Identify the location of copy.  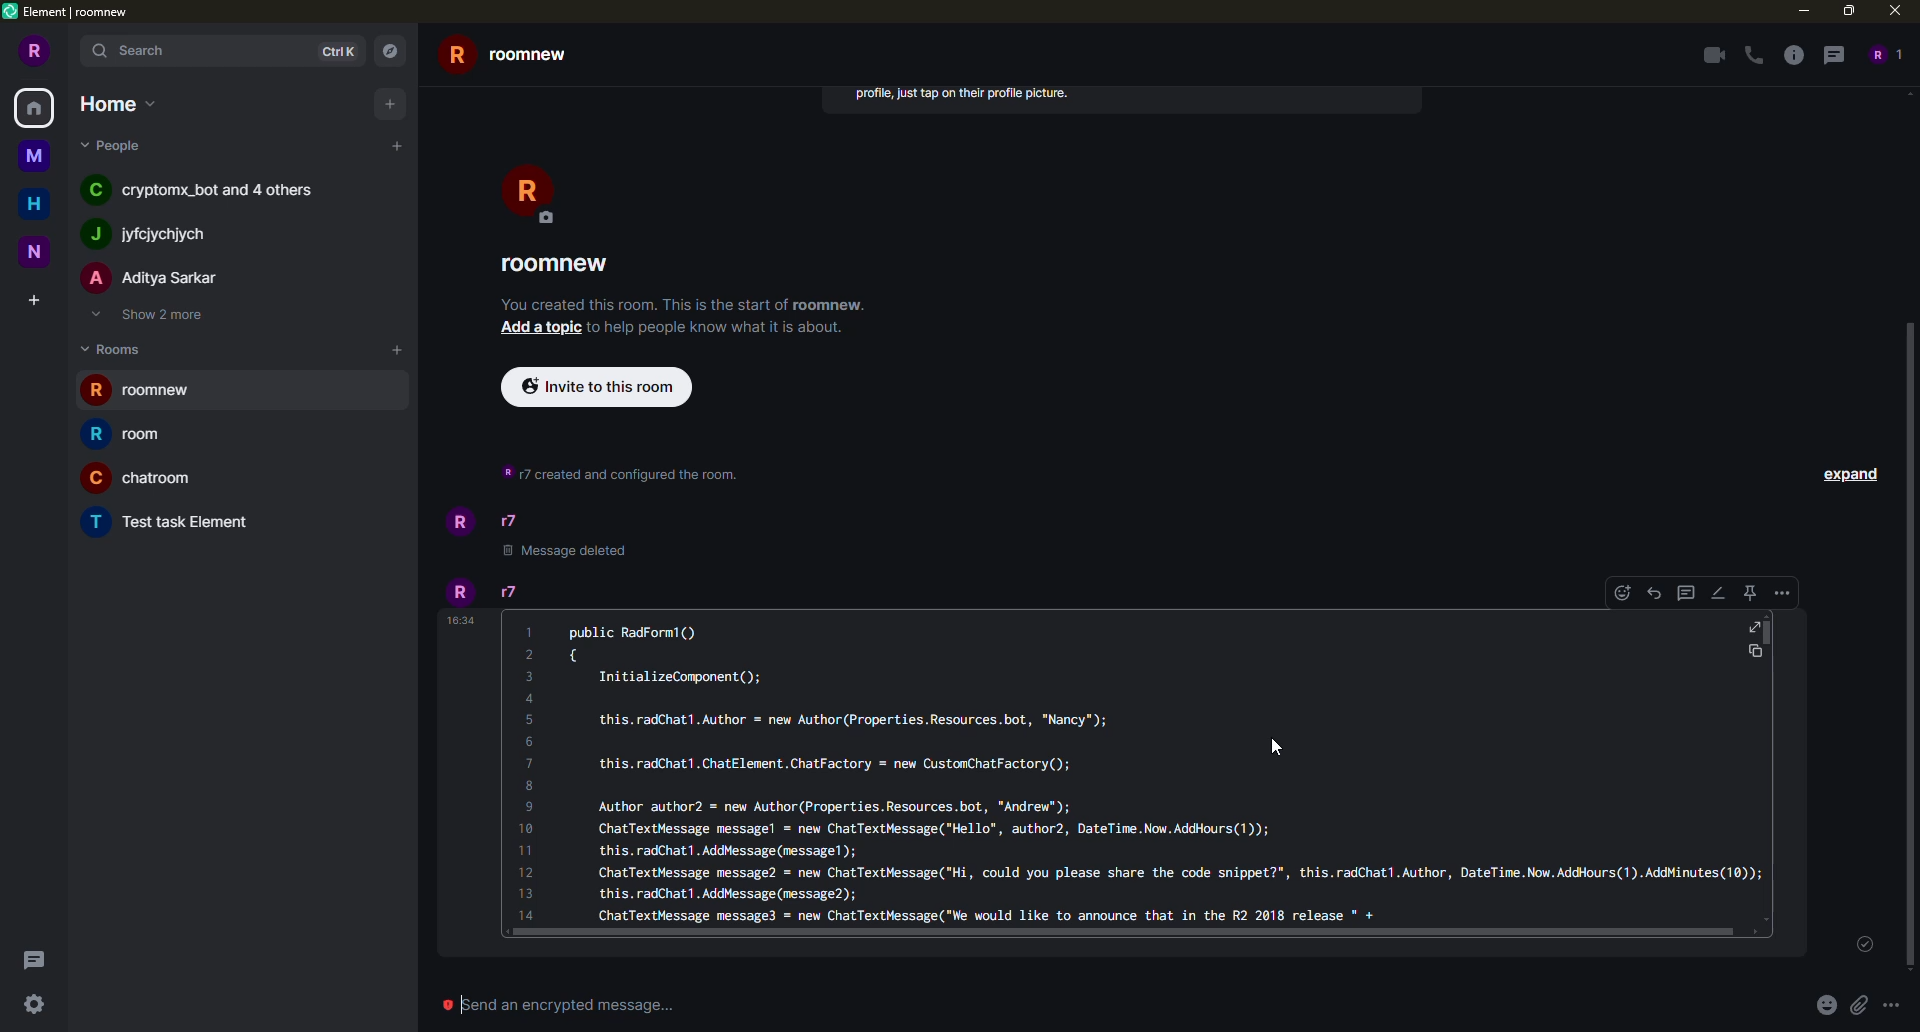
(1755, 653).